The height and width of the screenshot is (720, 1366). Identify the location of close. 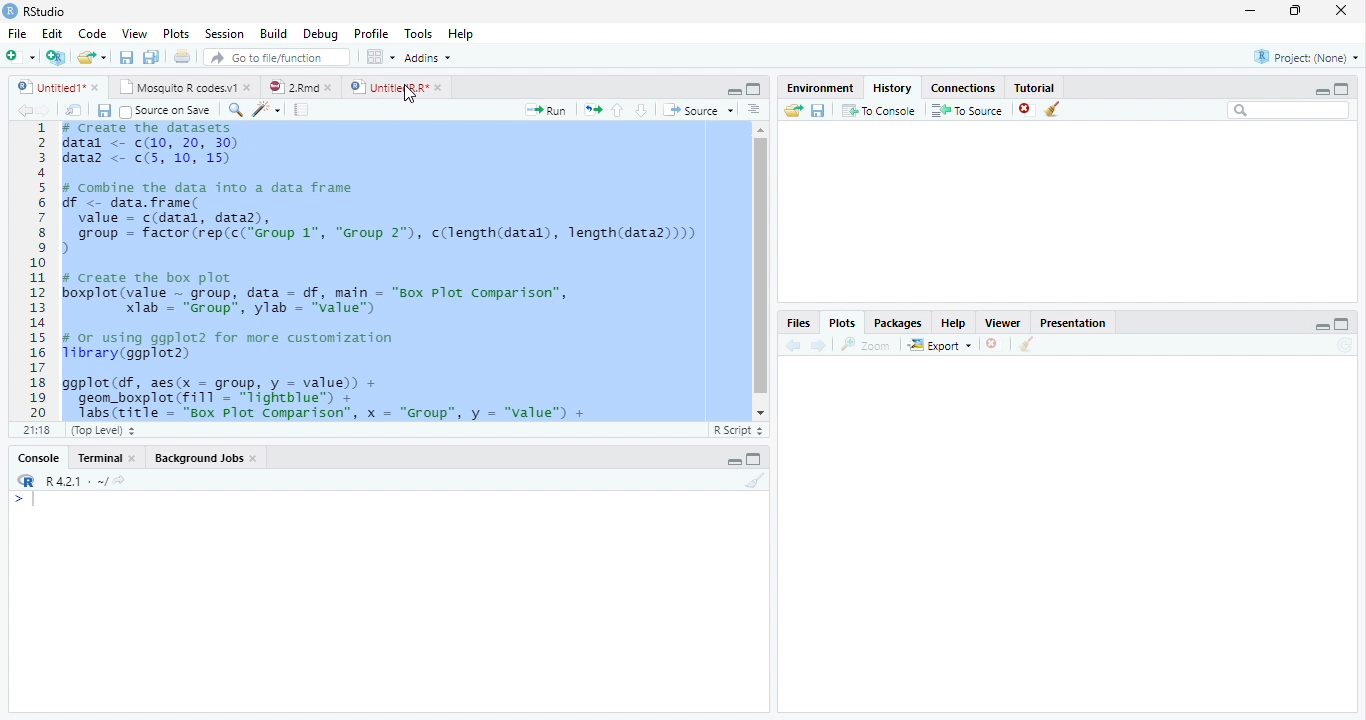
(439, 87).